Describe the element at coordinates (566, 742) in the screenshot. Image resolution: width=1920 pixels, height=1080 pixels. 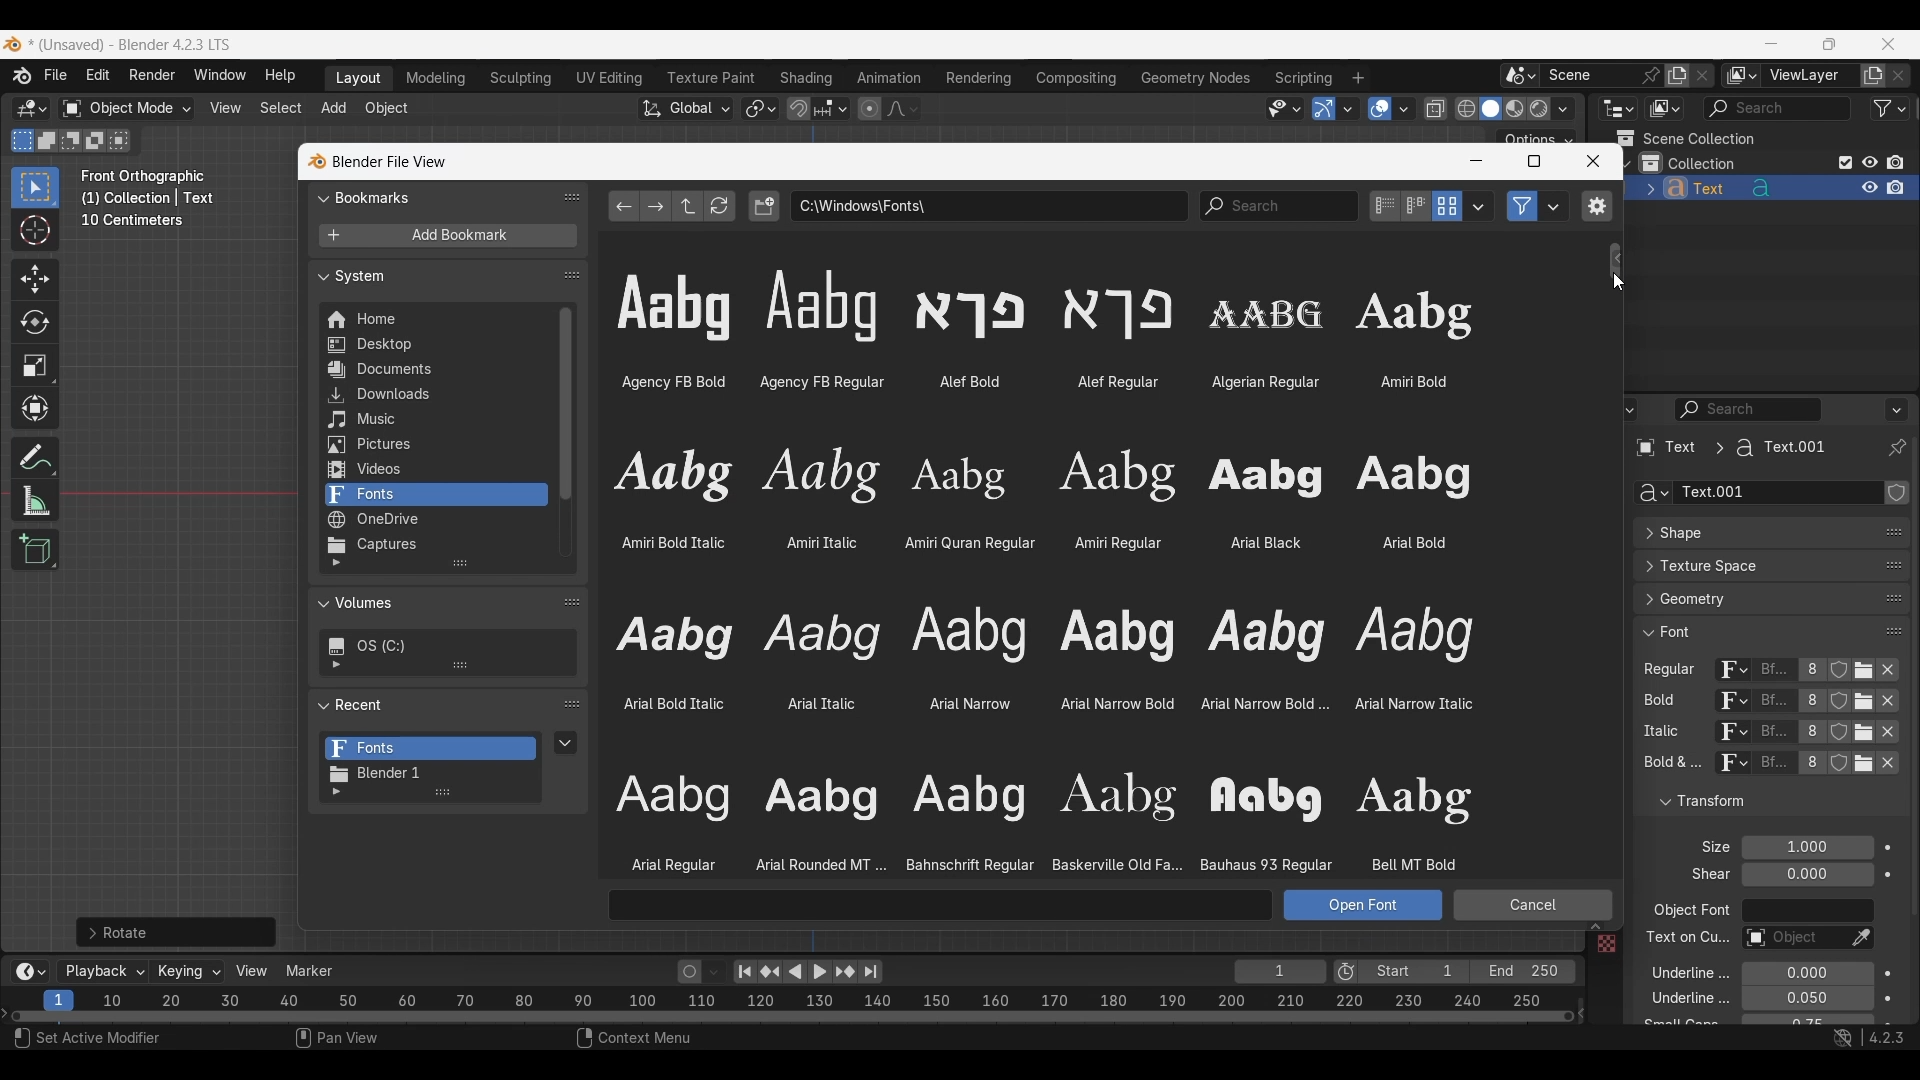
I see `Recent items specials` at that location.